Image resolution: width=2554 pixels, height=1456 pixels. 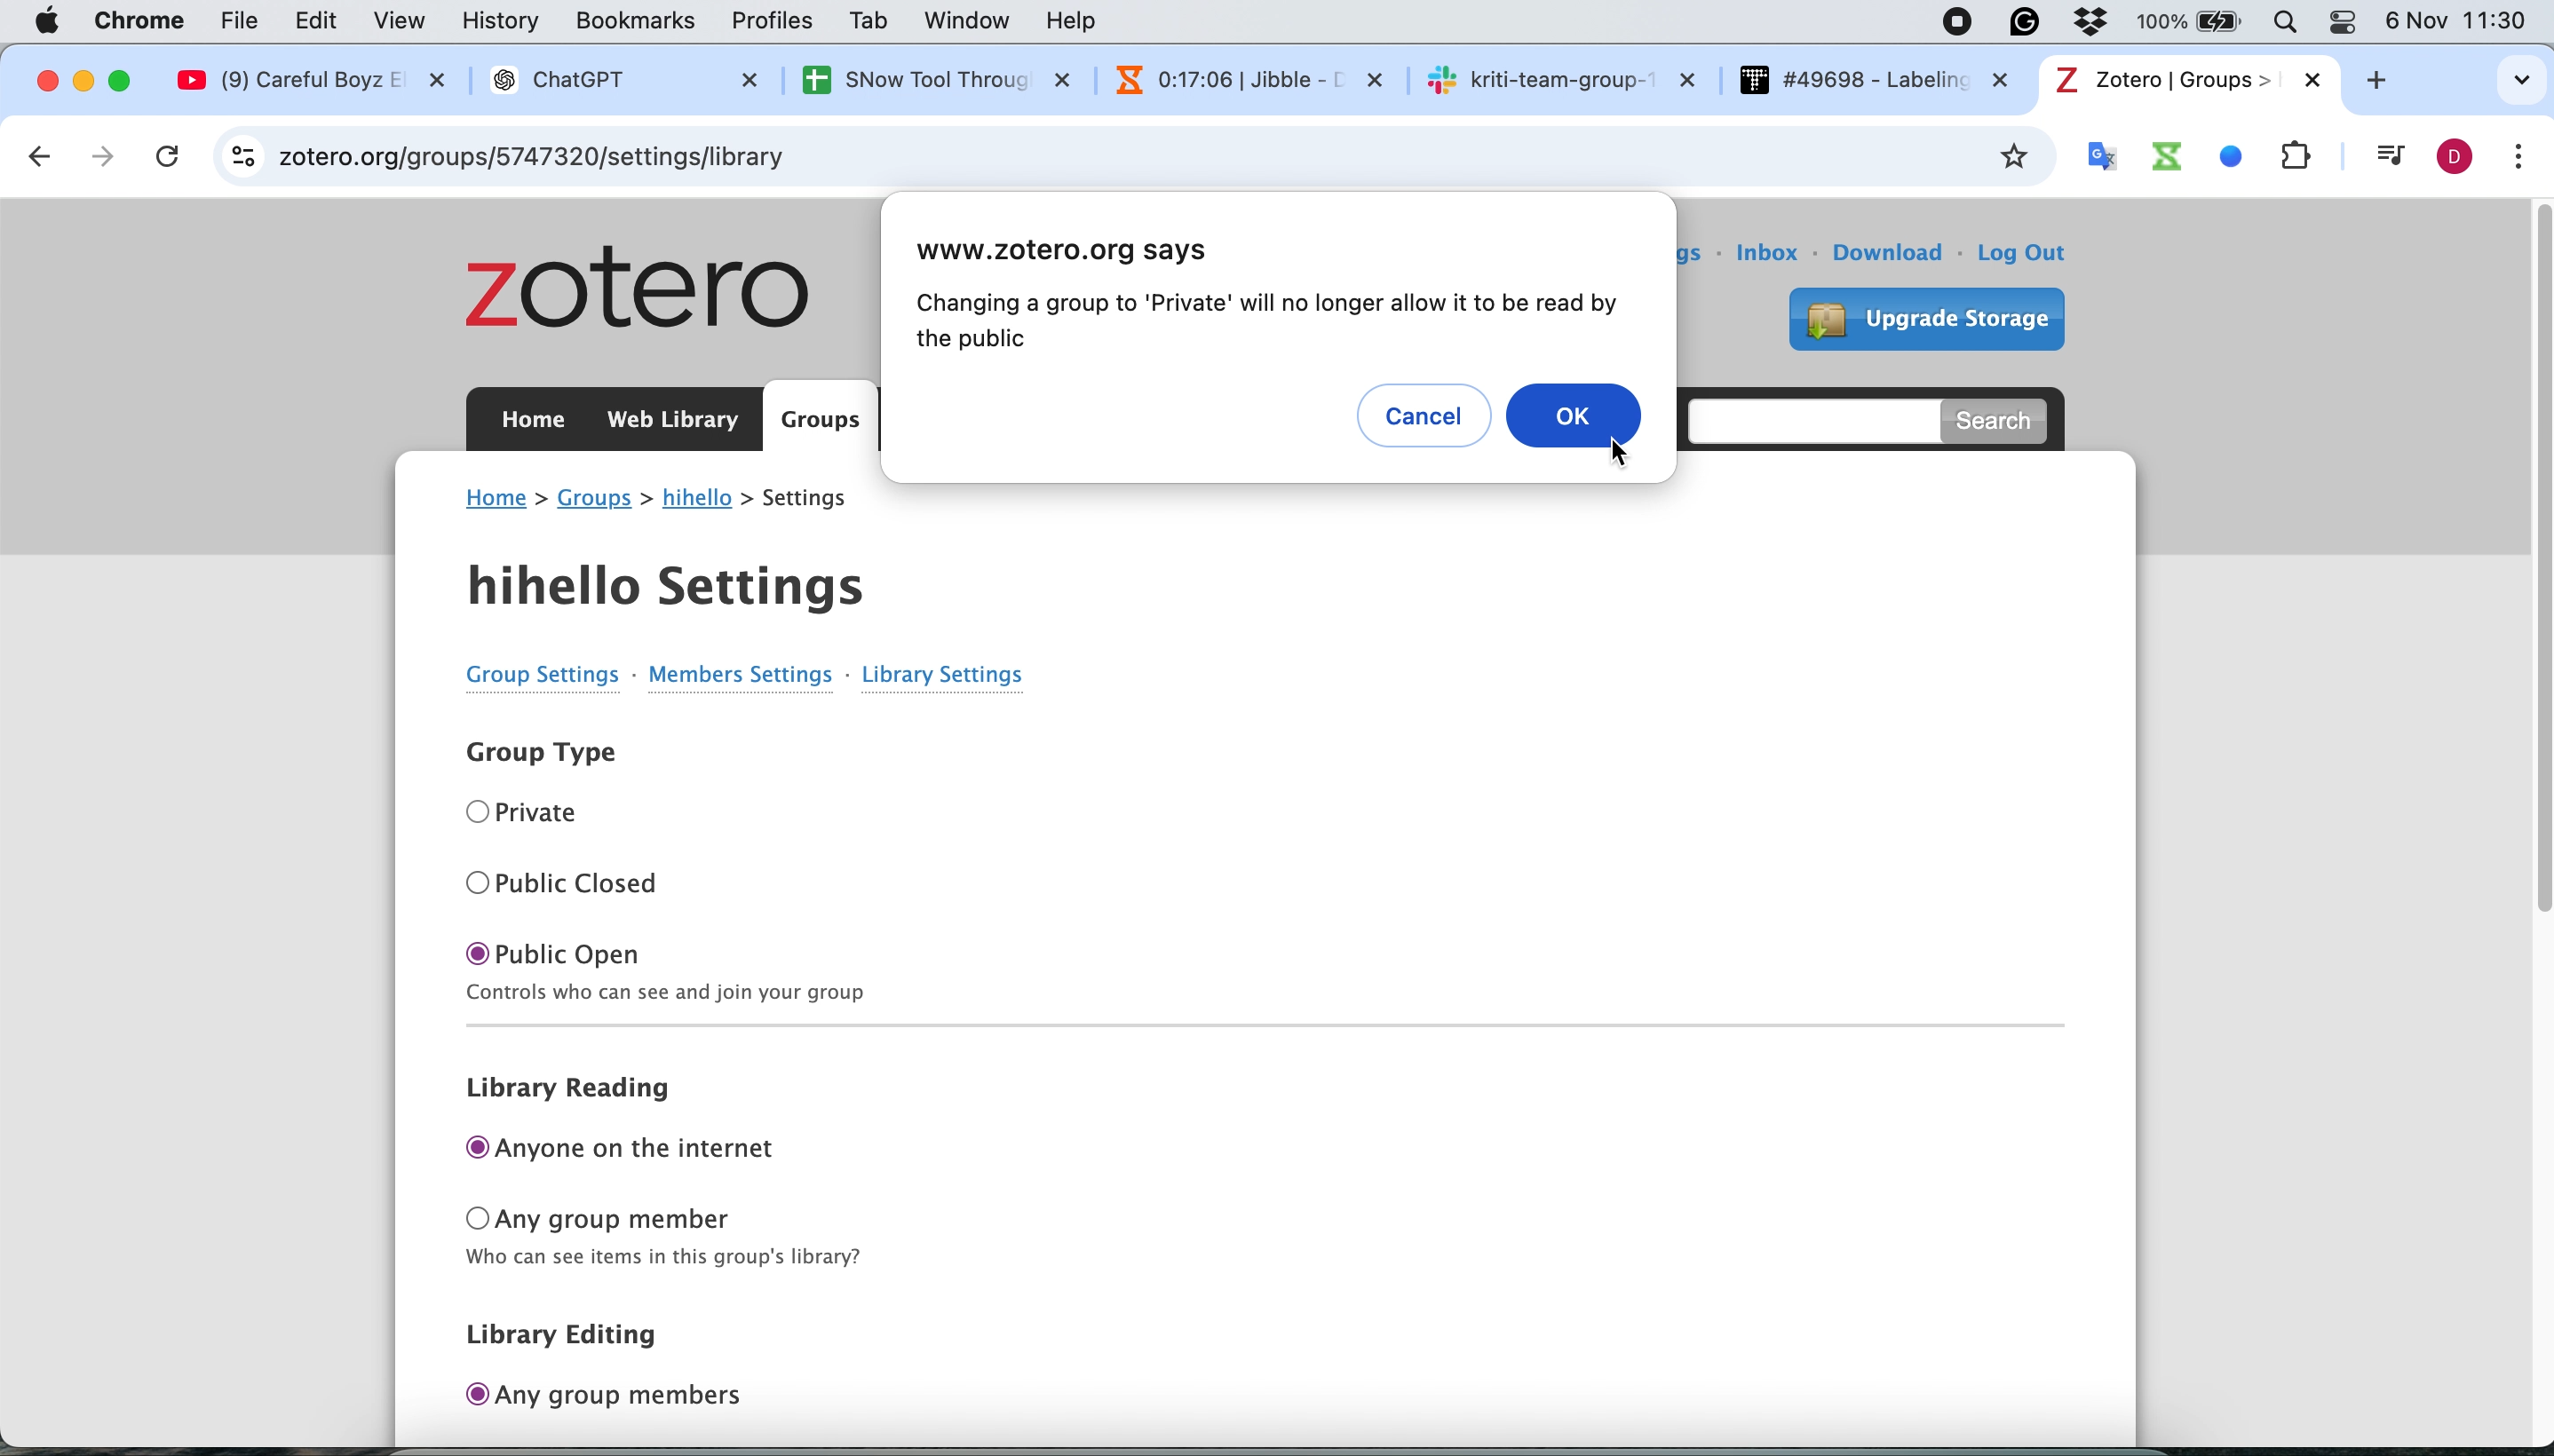 I want to click on Group Settings, so click(x=518, y=675).